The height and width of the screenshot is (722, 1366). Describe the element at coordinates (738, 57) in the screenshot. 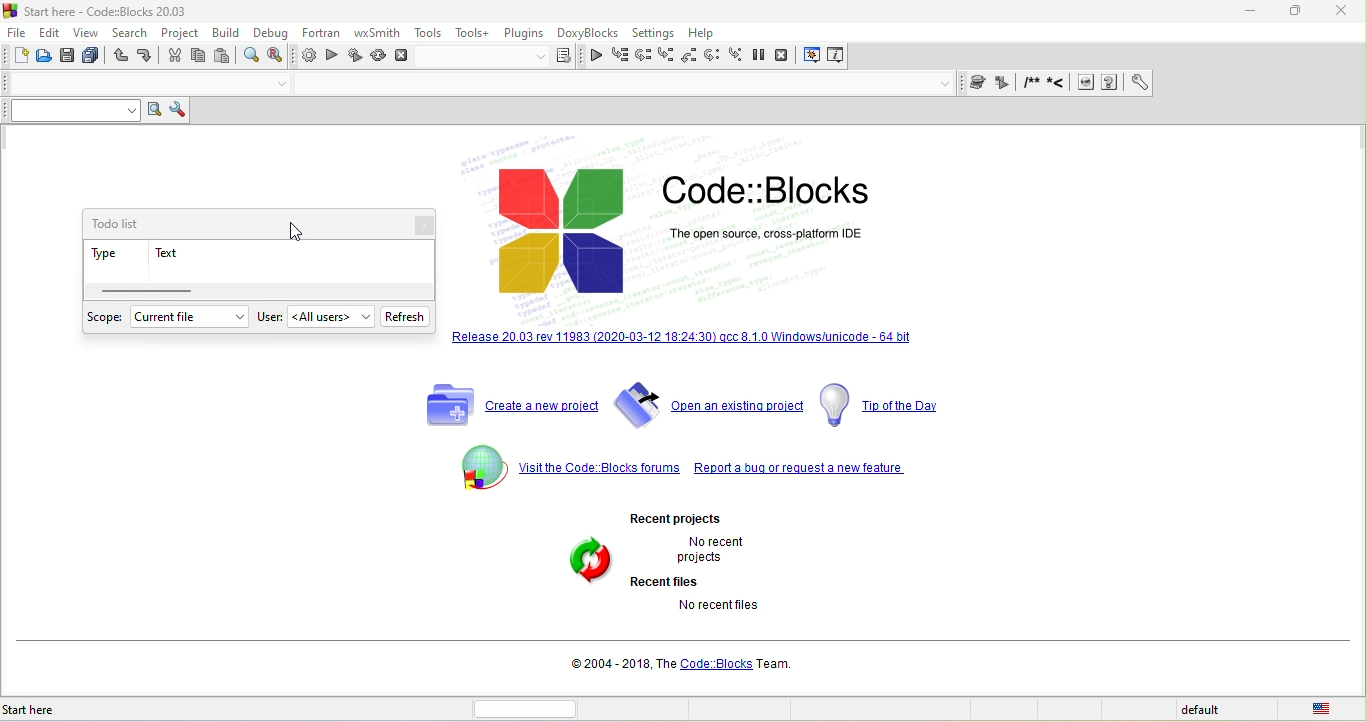

I see `step into instruction` at that location.